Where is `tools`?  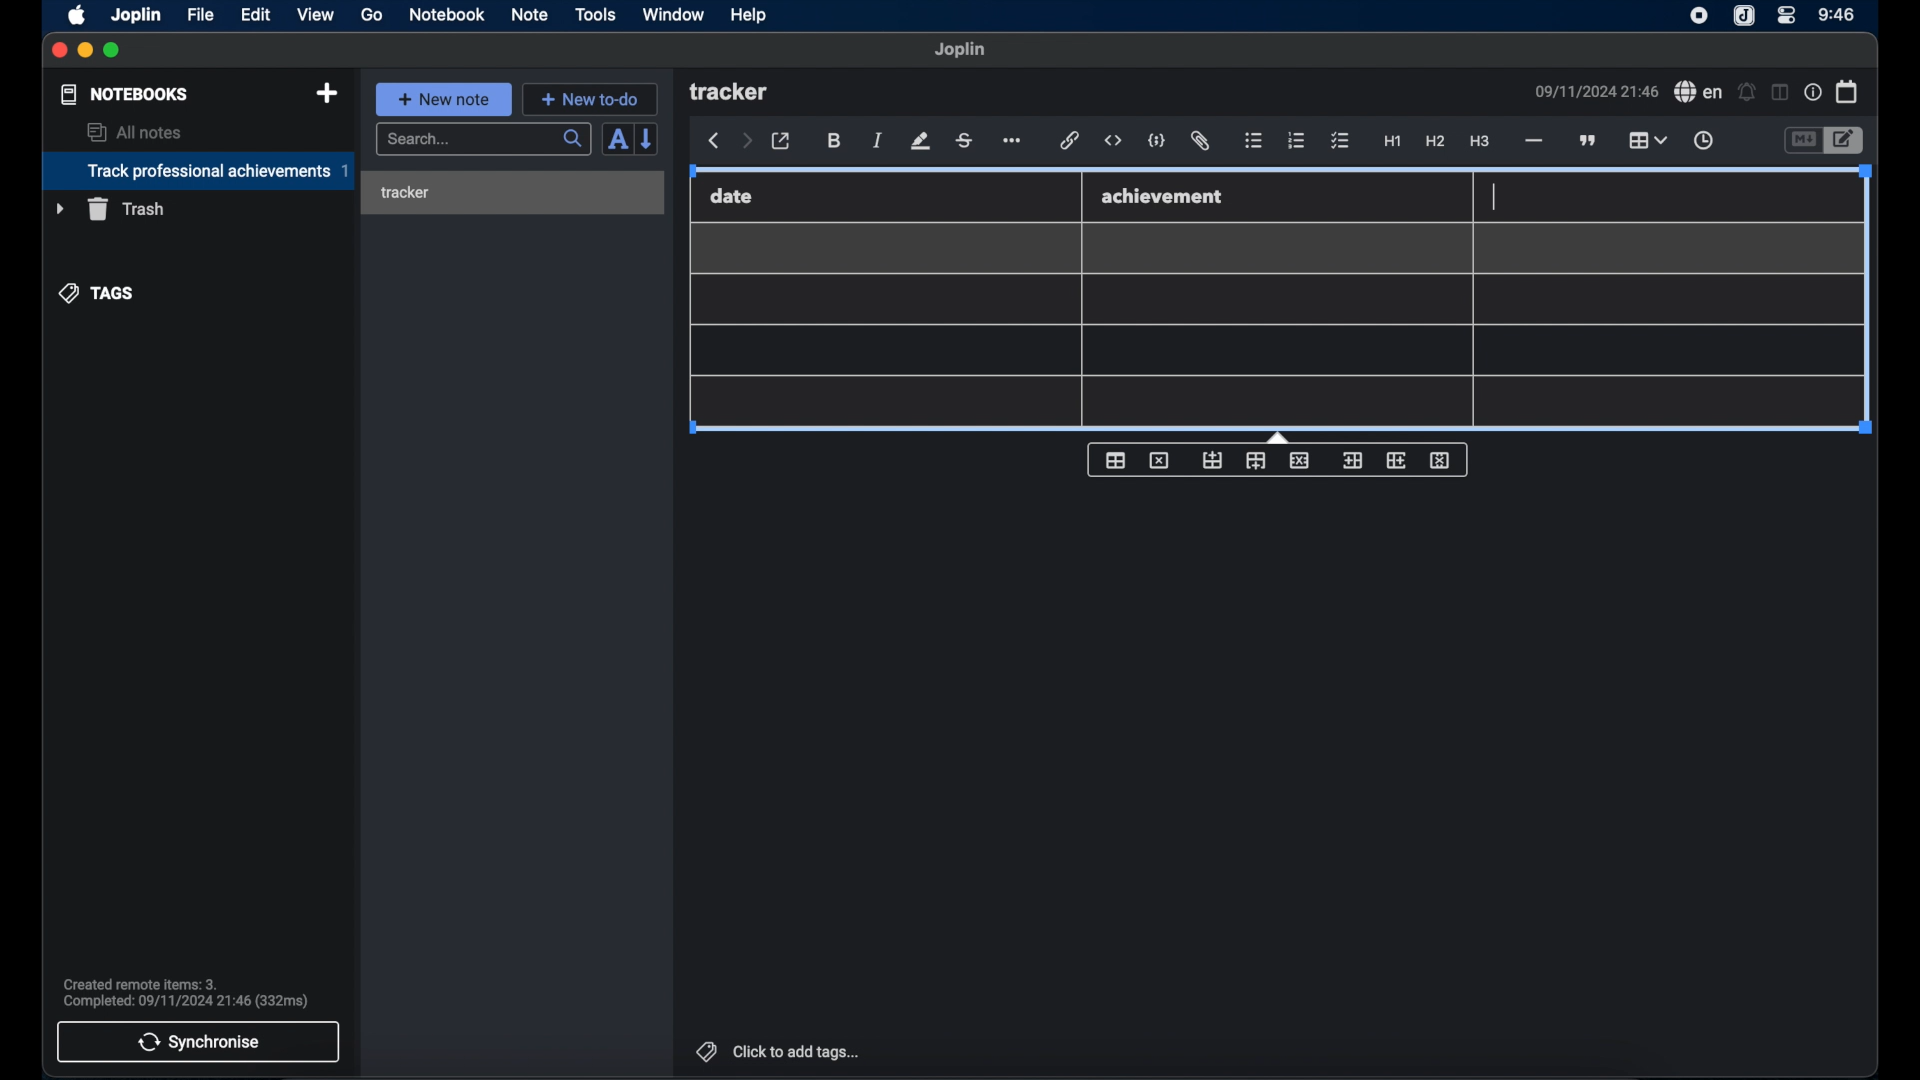 tools is located at coordinates (596, 15).